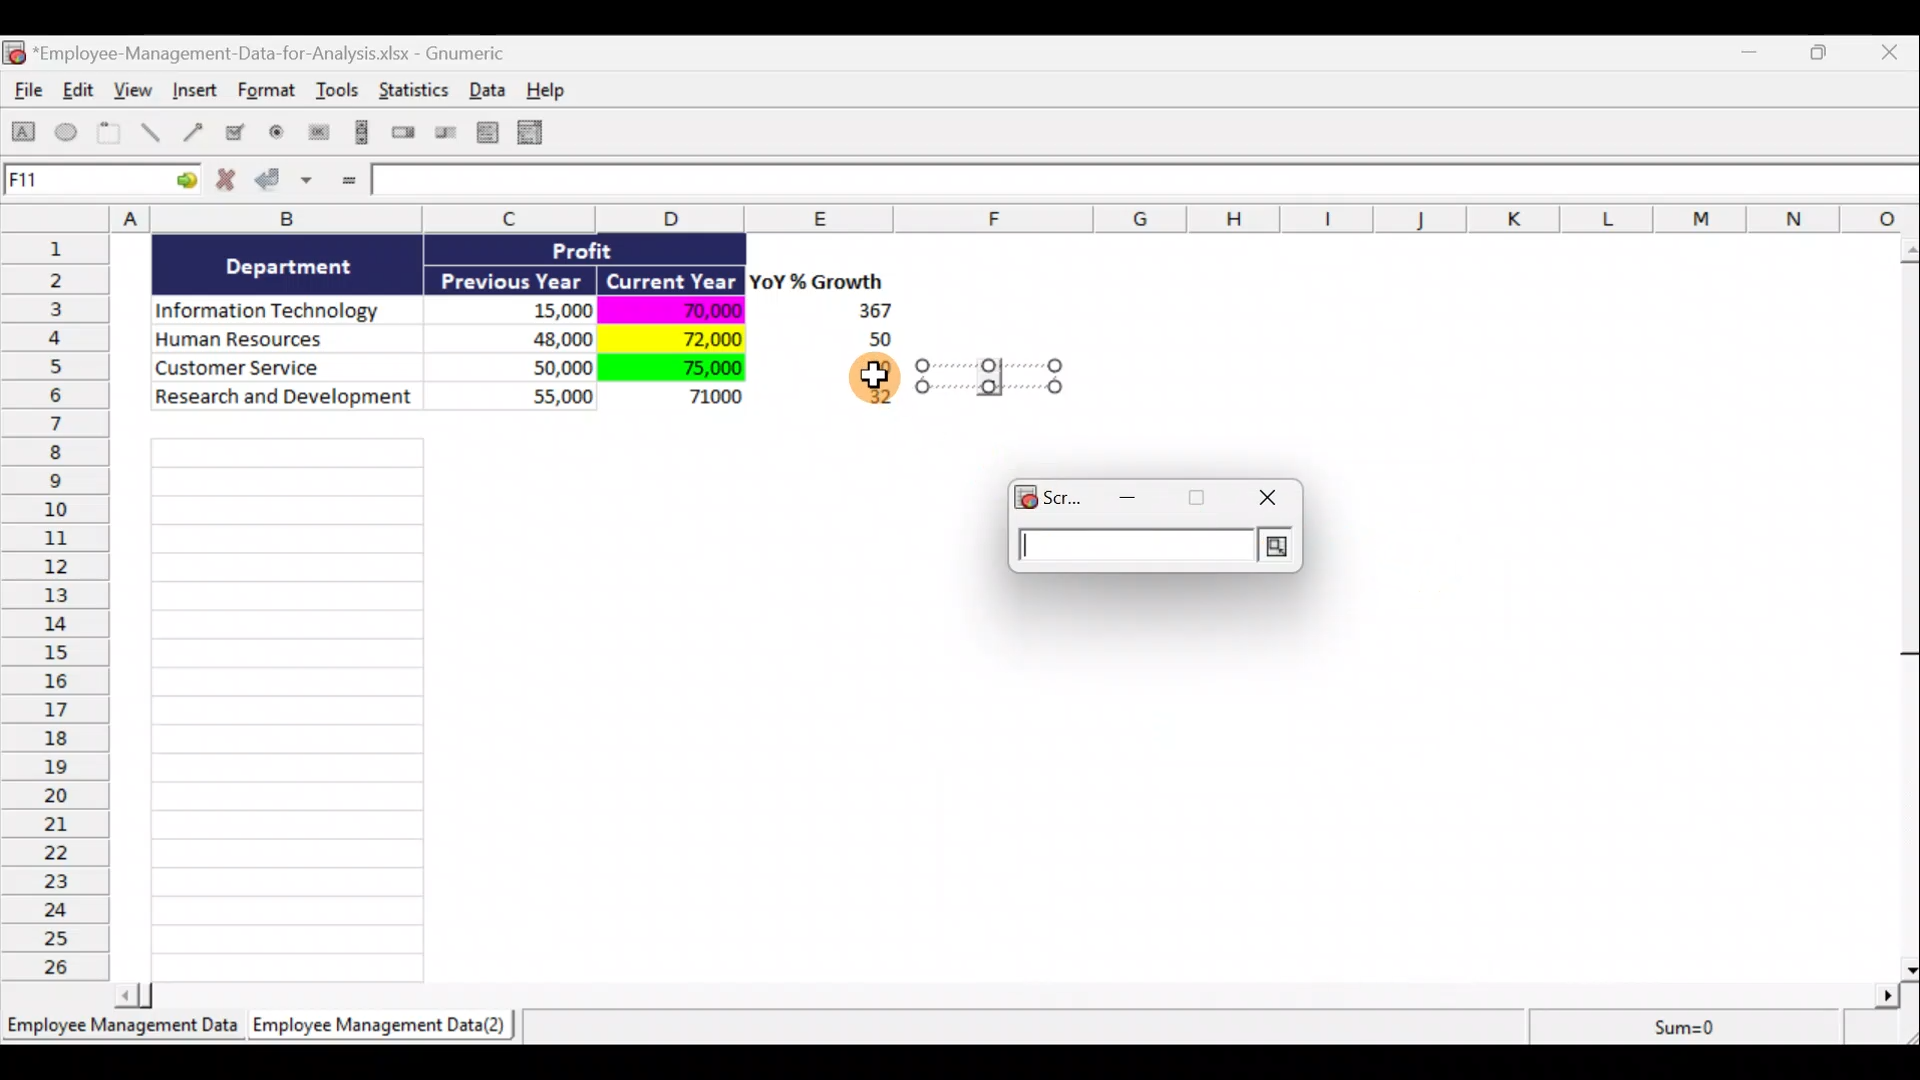  What do you see at coordinates (101, 183) in the screenshot?
I see `Cell allocation` at bounding box center [101, 183].